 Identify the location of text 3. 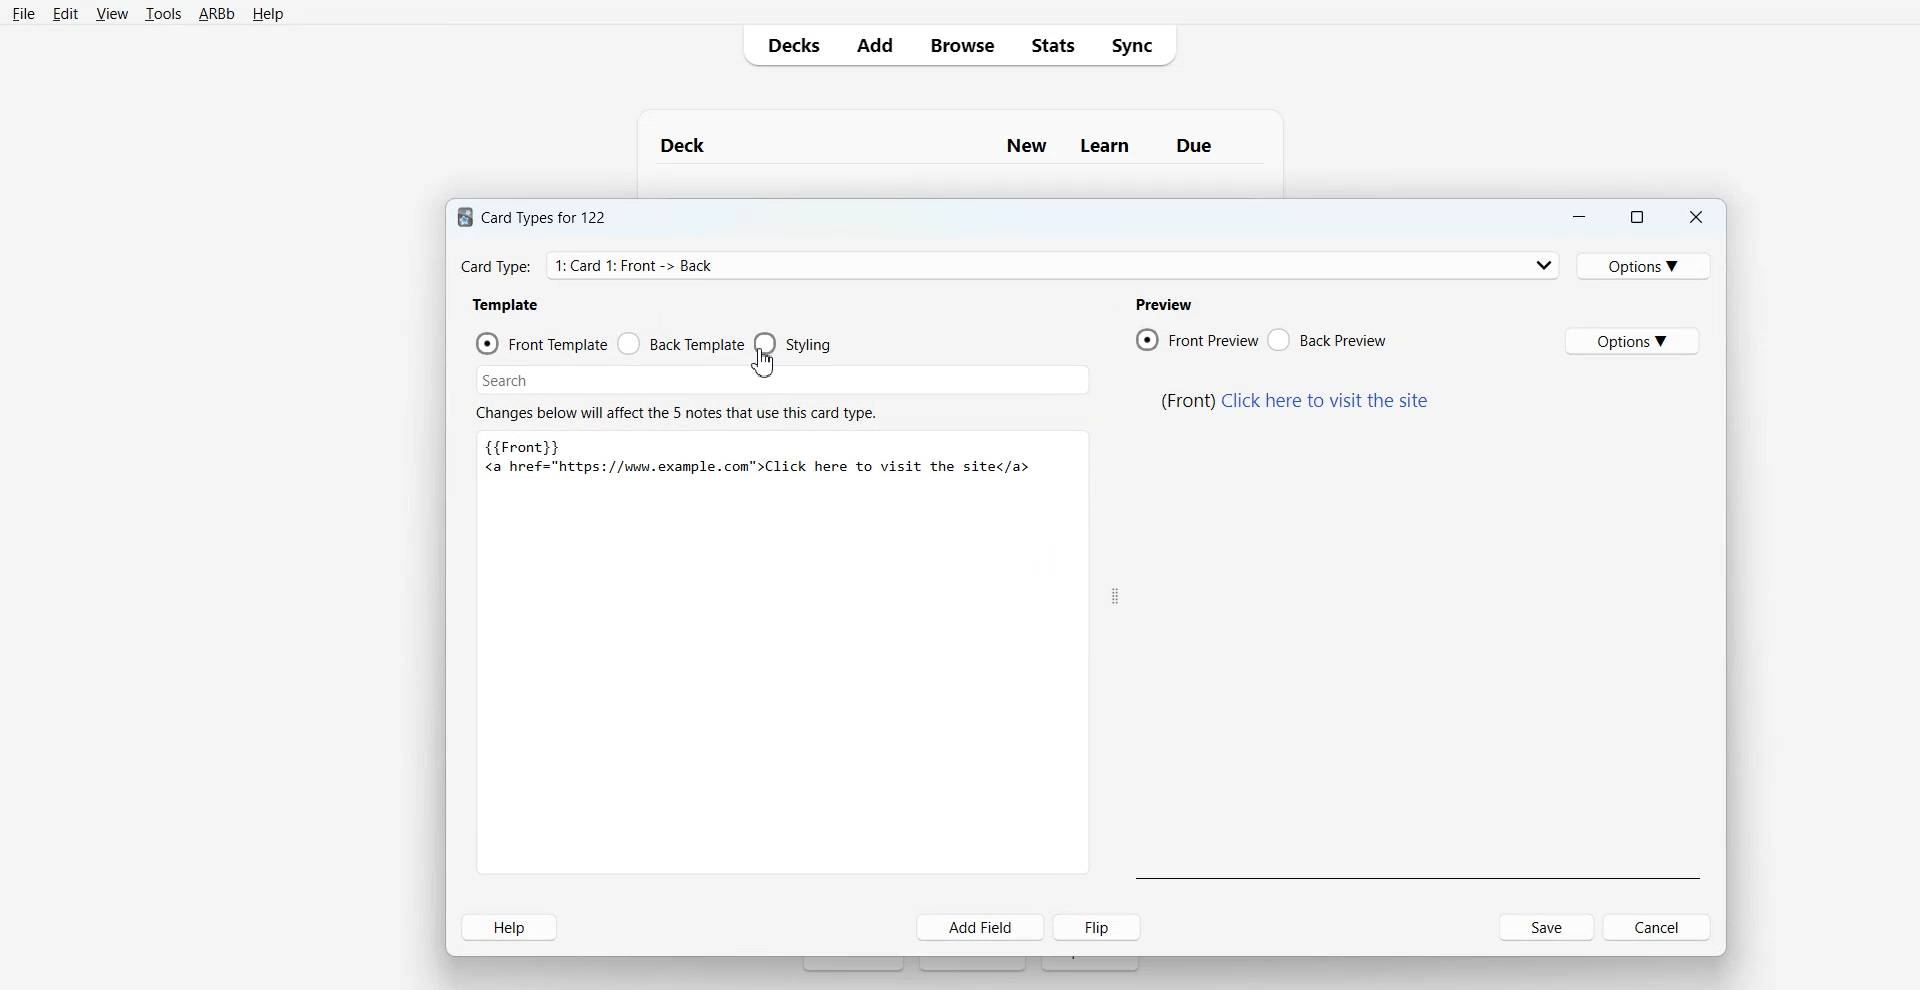
(1162, 304).